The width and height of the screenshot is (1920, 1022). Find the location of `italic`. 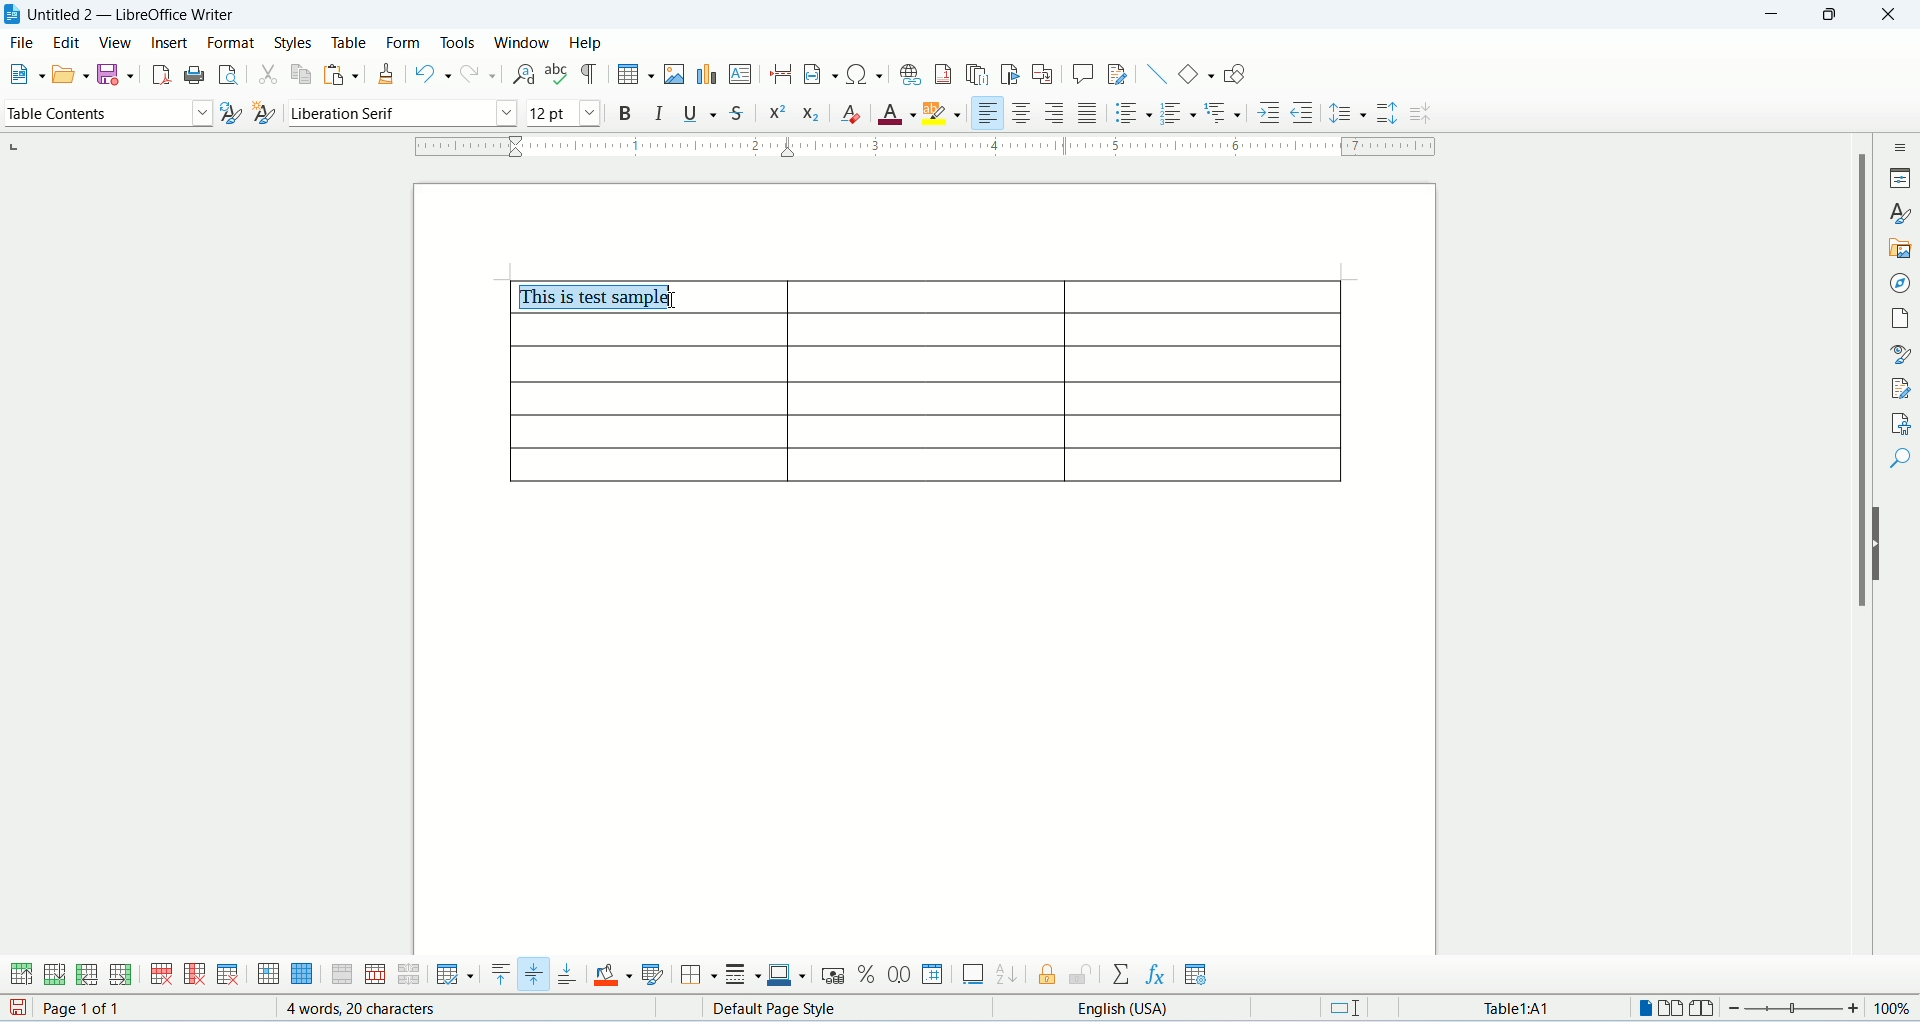

italic is located at coordinates (660, 113).